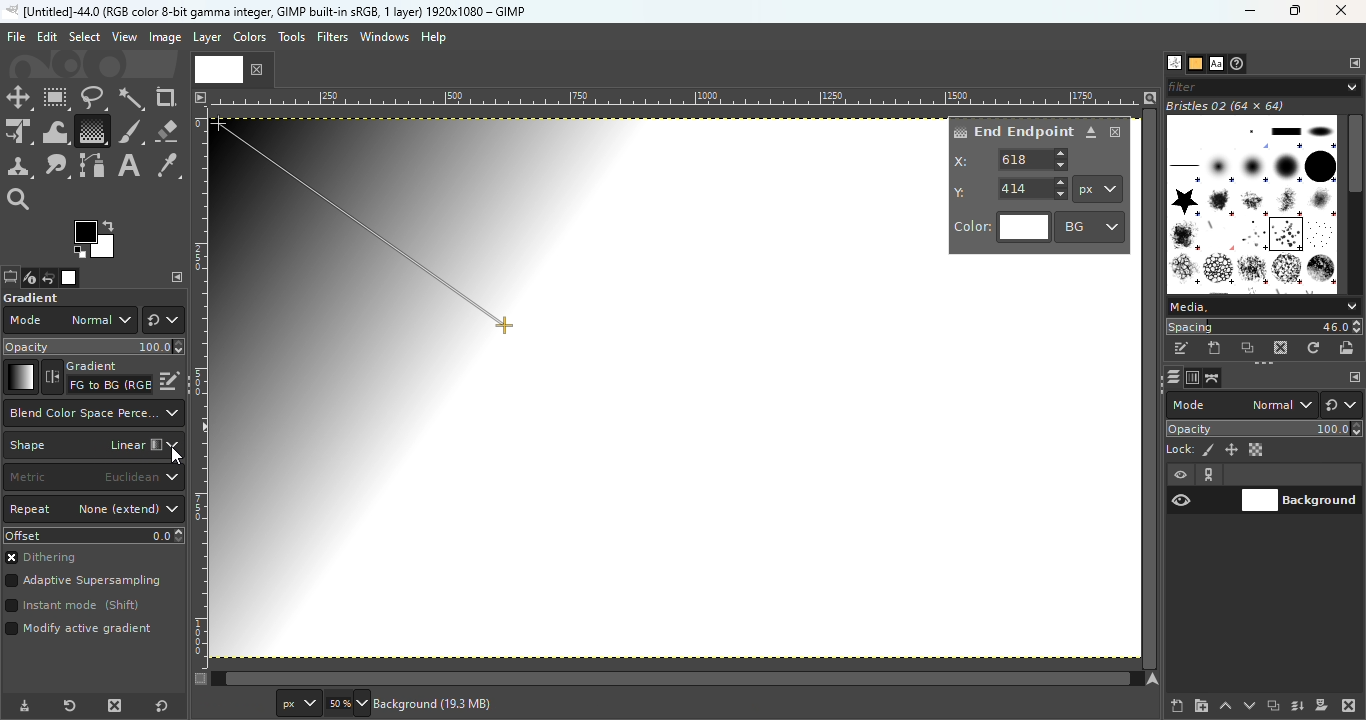 The image size is (1366, 720). I want to click on Clone tool, so click(19, 167).